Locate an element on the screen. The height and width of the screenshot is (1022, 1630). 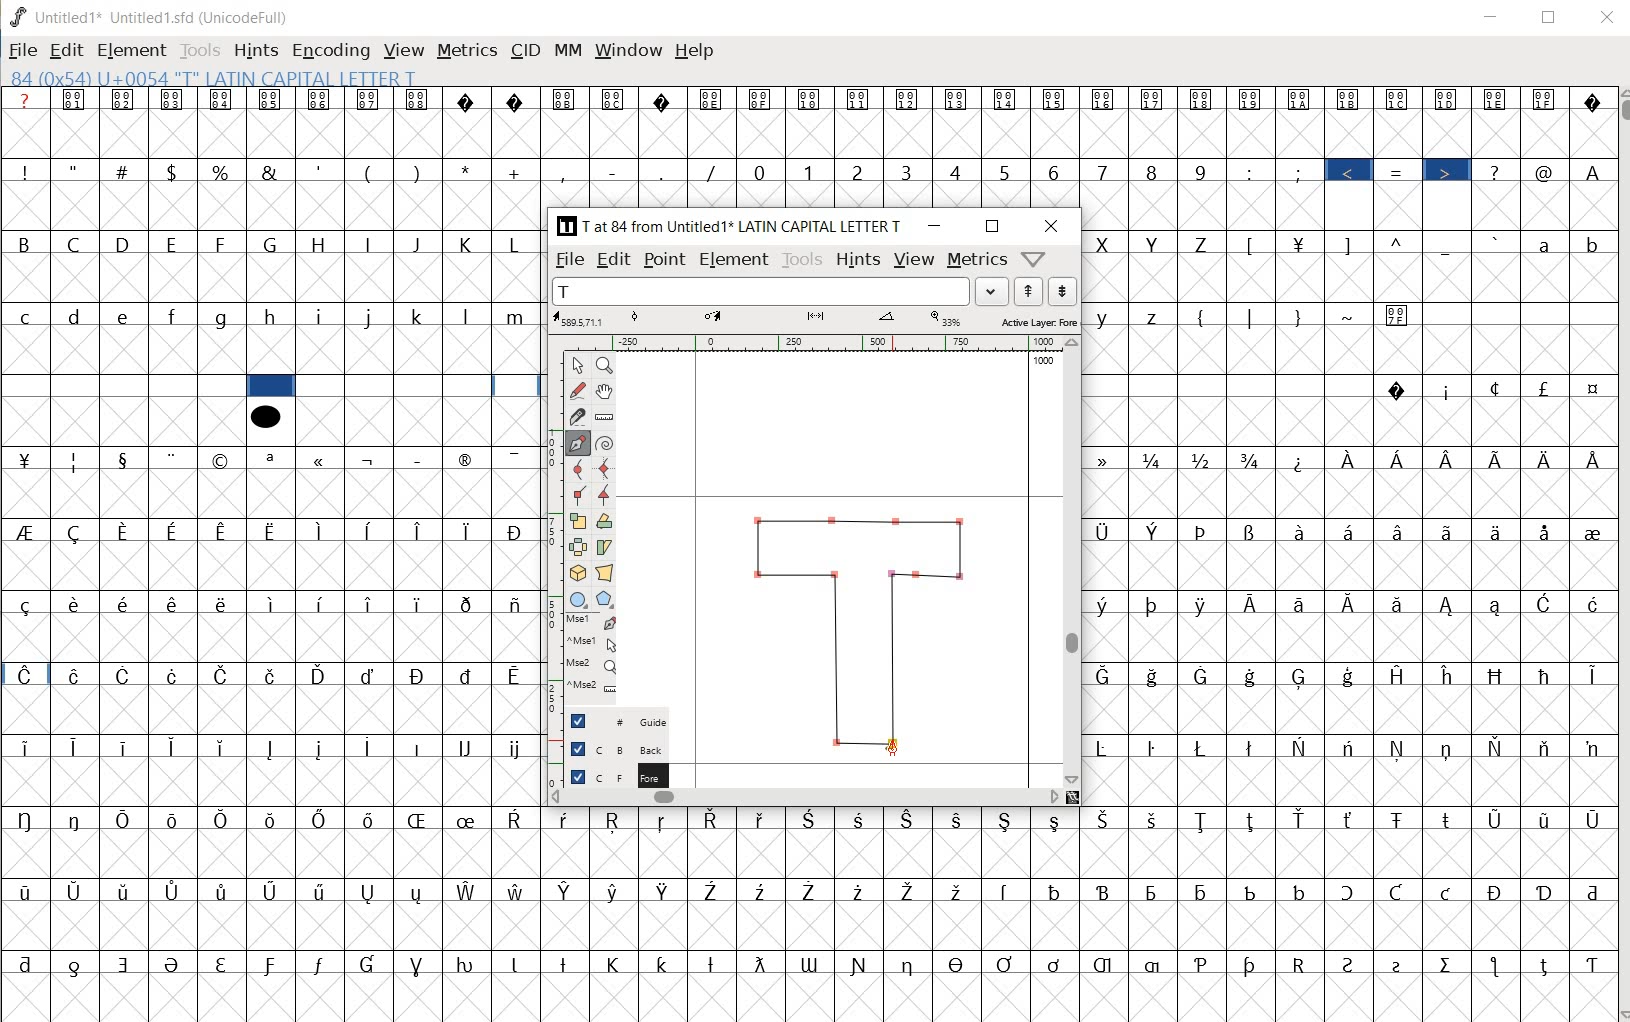
Symbol is located at coordinates (470, 529).